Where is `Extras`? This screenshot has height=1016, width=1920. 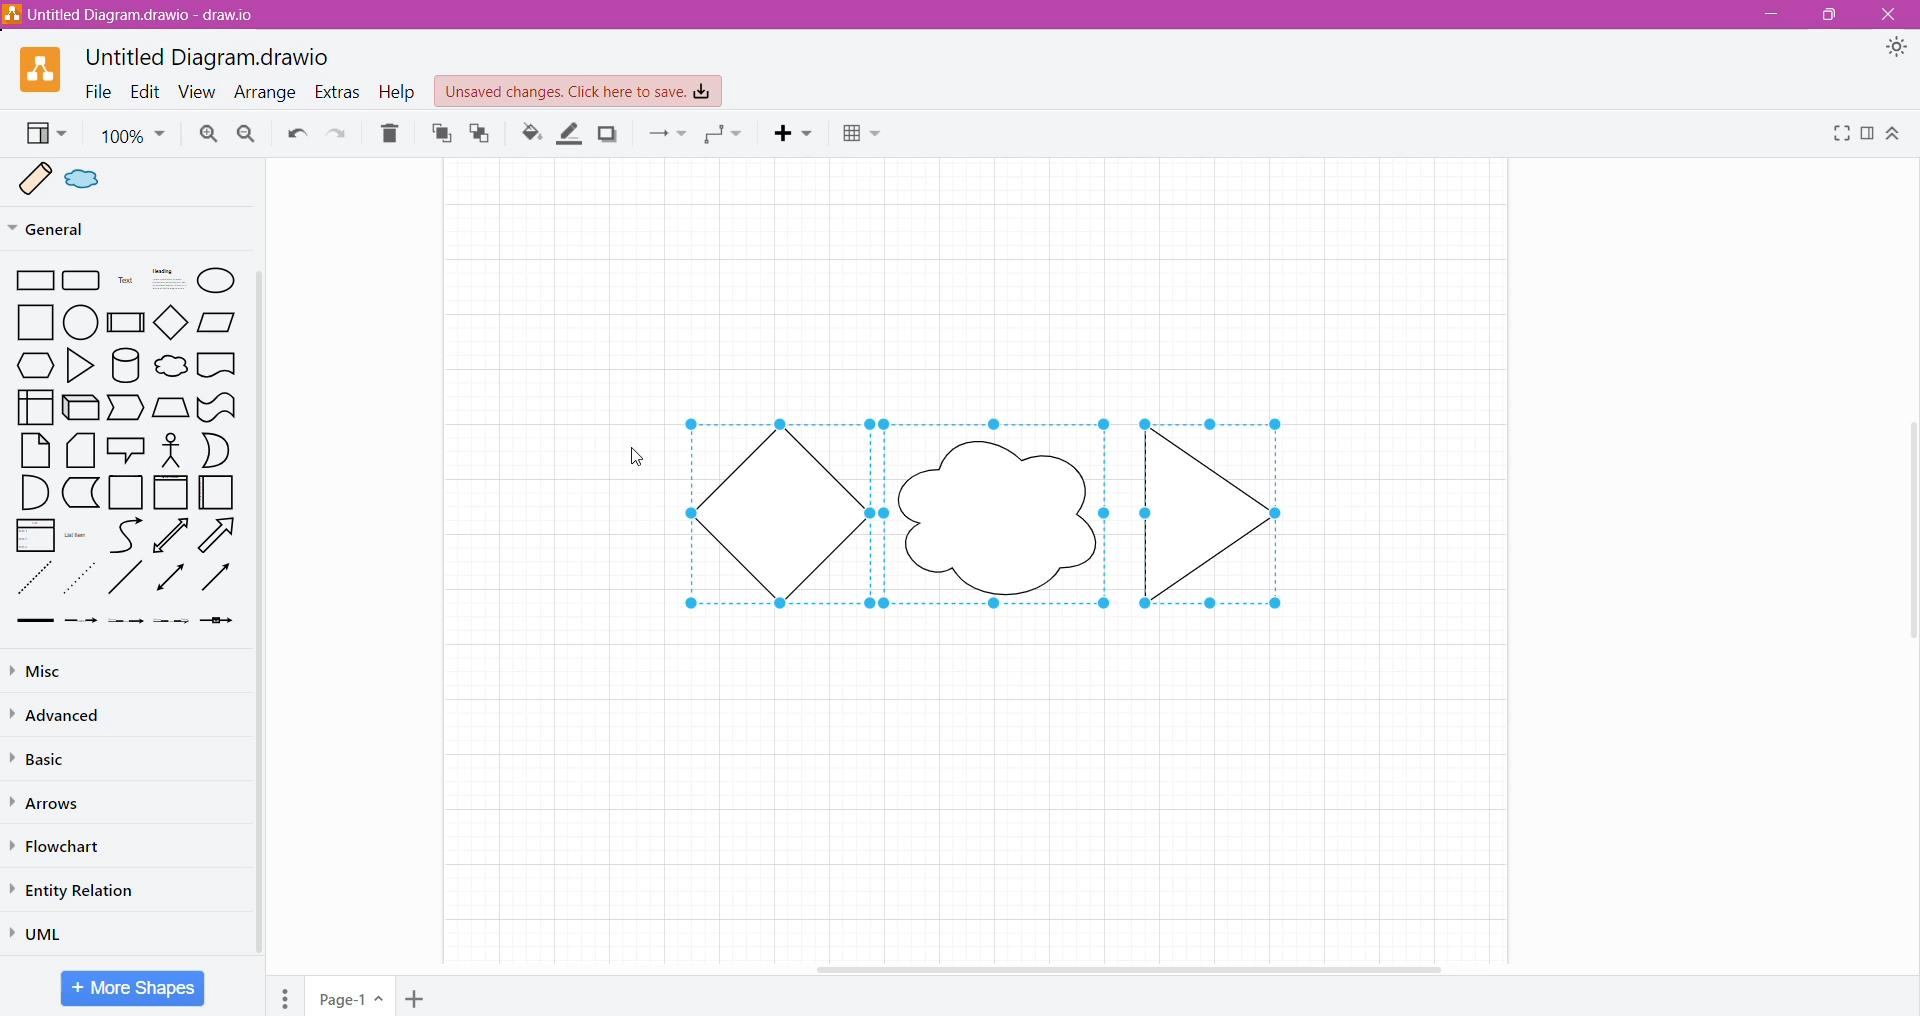 Extras is located at coordinates (337, 94).